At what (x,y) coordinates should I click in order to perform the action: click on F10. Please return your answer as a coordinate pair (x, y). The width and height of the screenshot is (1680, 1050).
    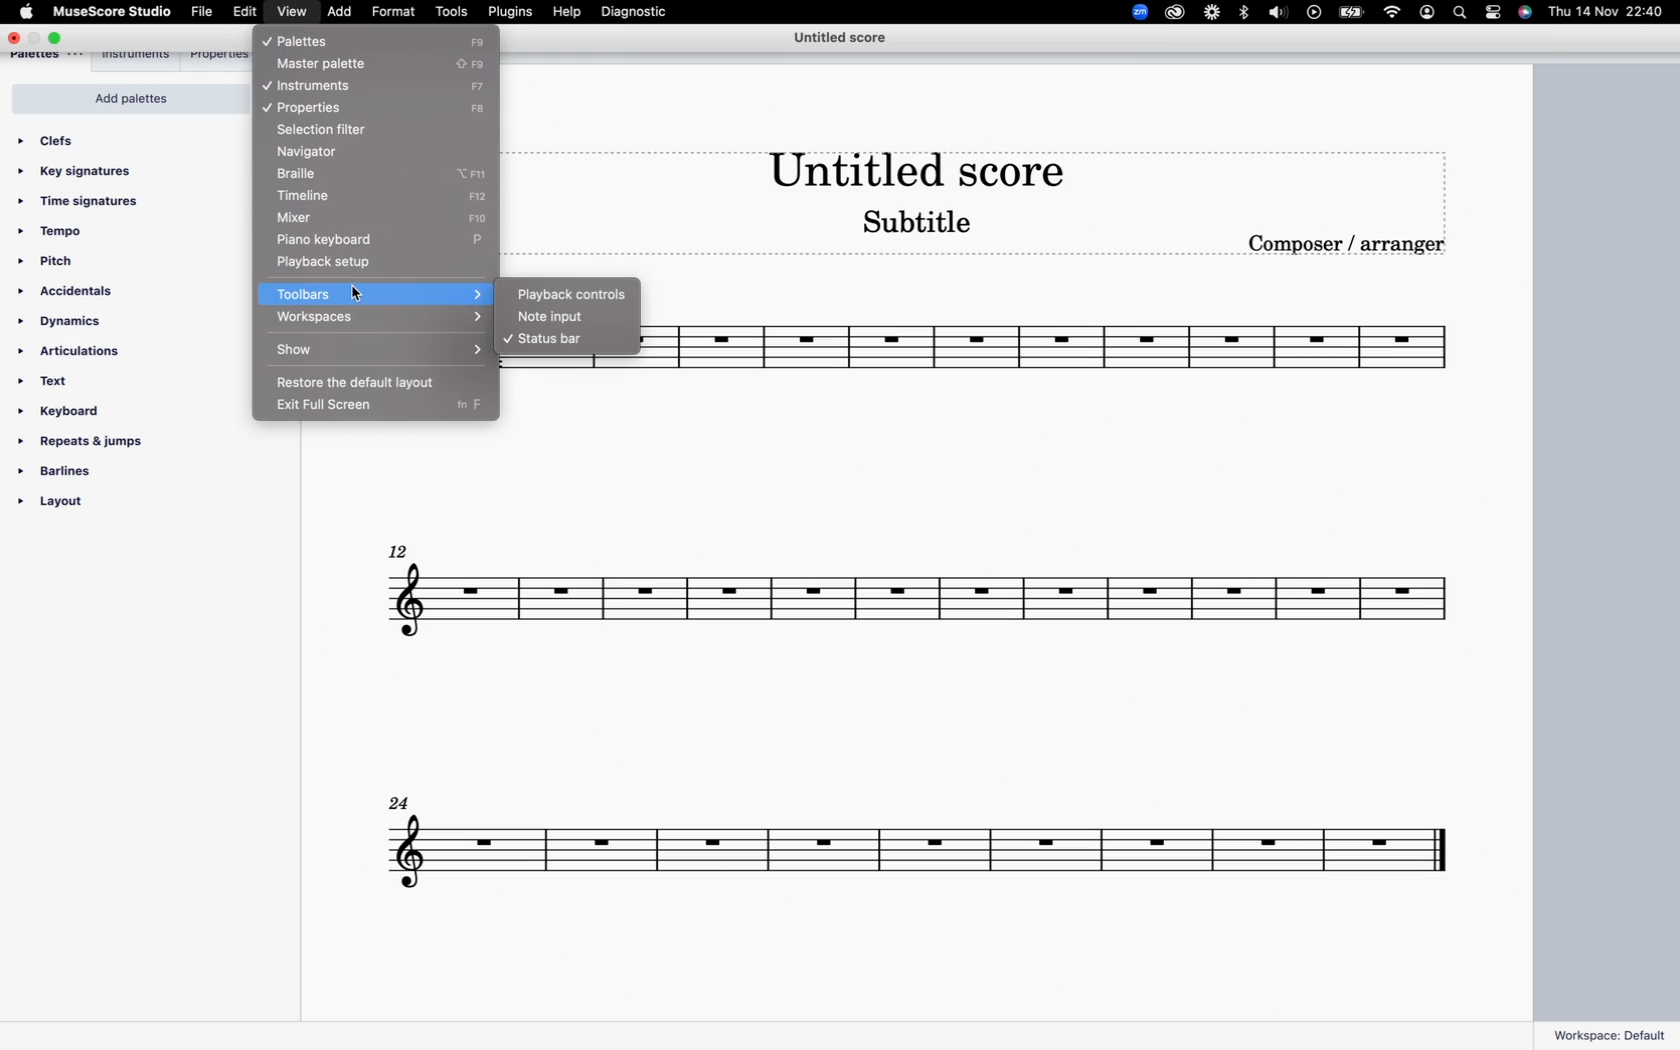
    Looking at the image, I should click on (483, 218).